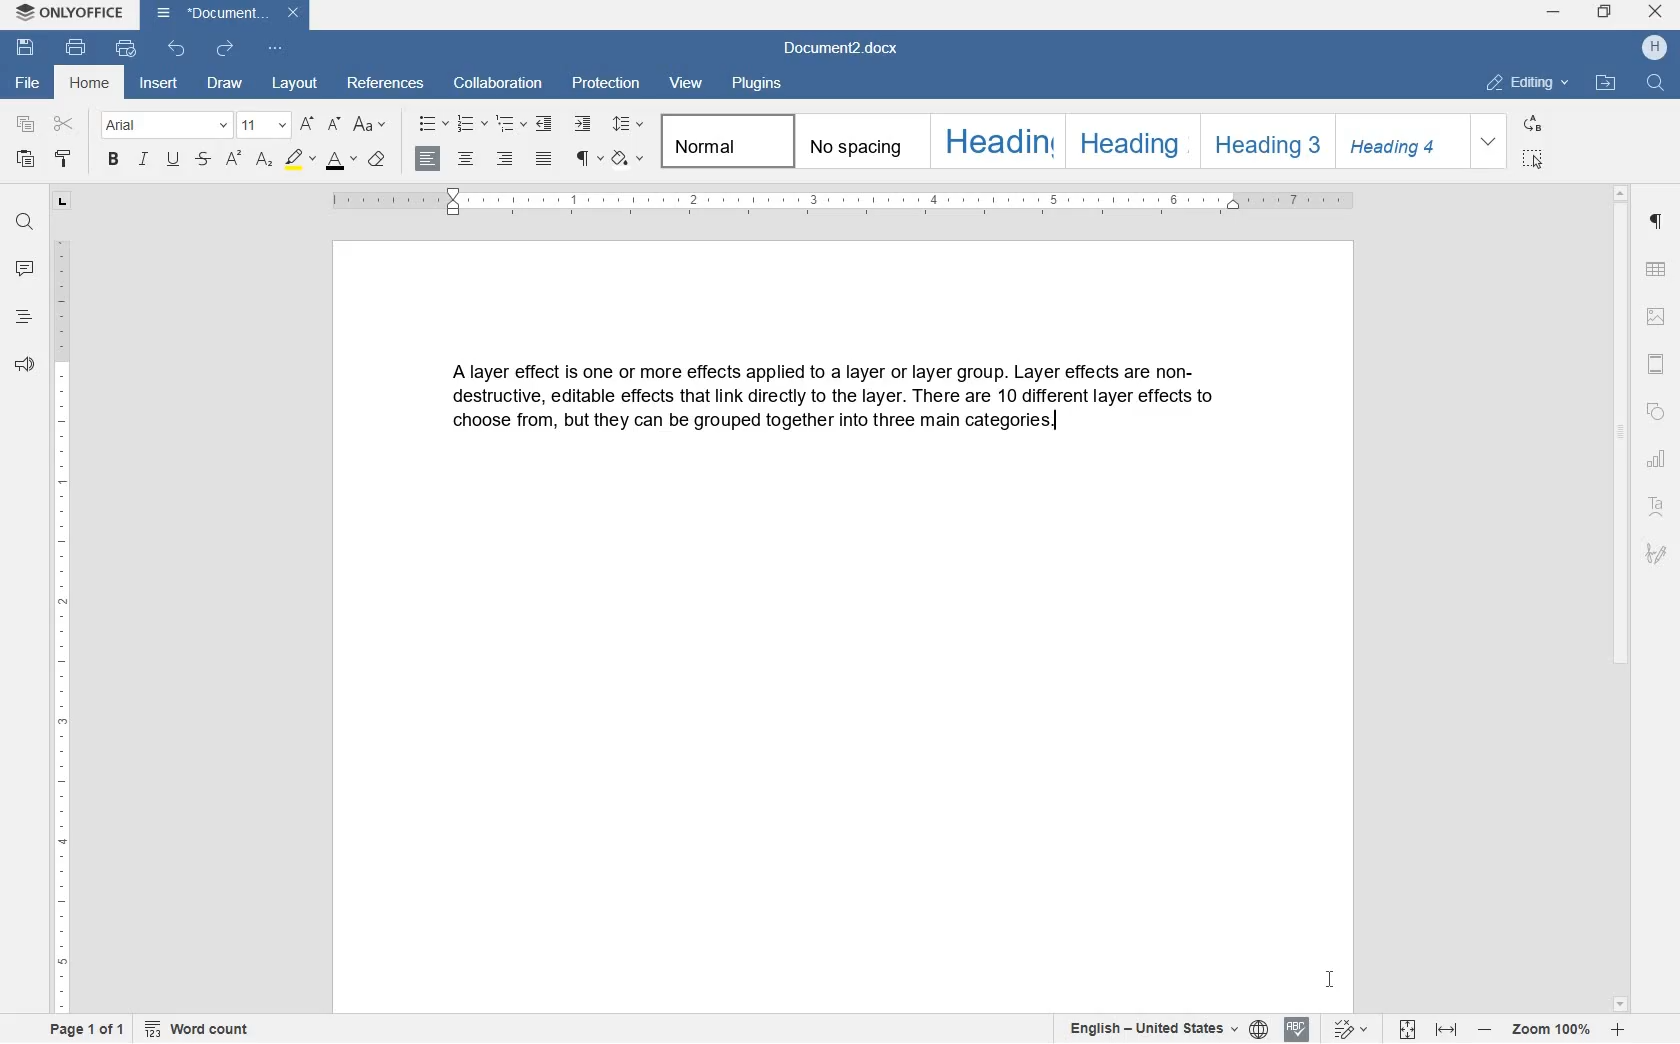  I want to click on PROTECTION, so click(604, 84).